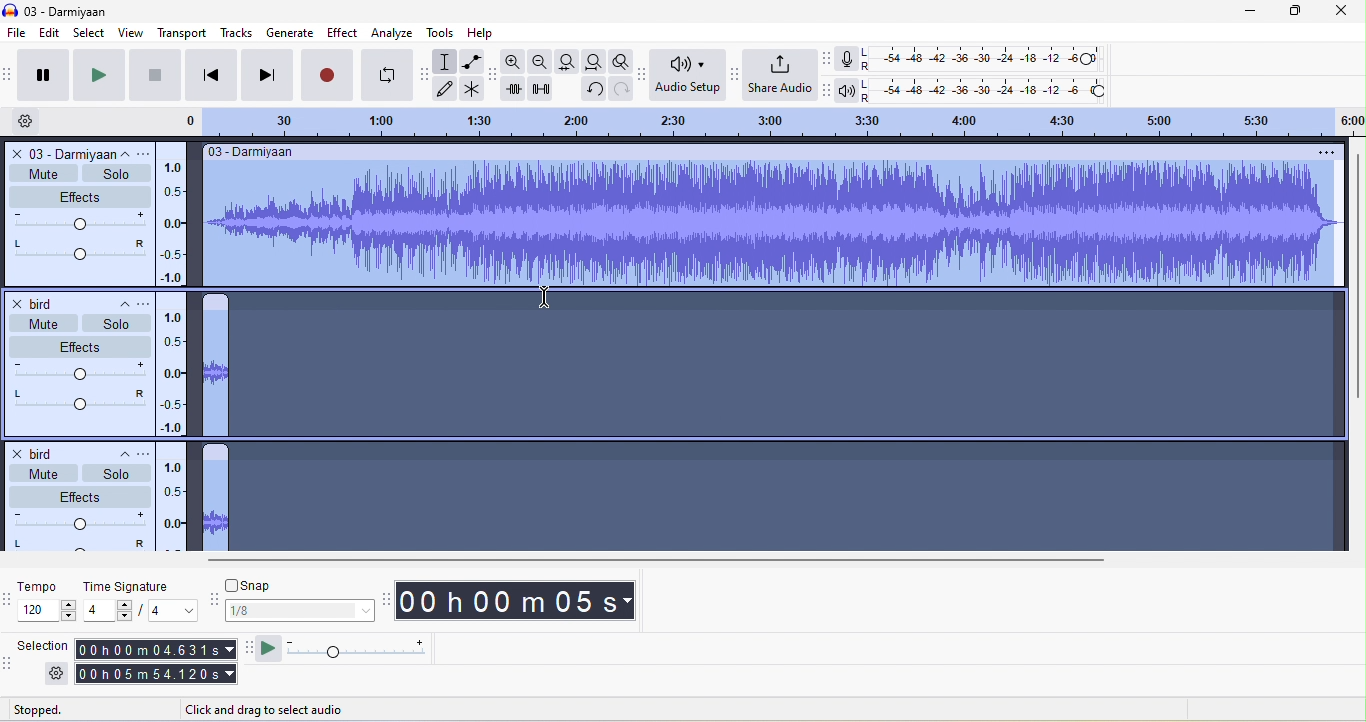 Image resolution: width=1366 pixels, height=722 pixels. Describe the element at coordinates (238, 152) in the screenshot. I see `03- darmiyaan` at that location.